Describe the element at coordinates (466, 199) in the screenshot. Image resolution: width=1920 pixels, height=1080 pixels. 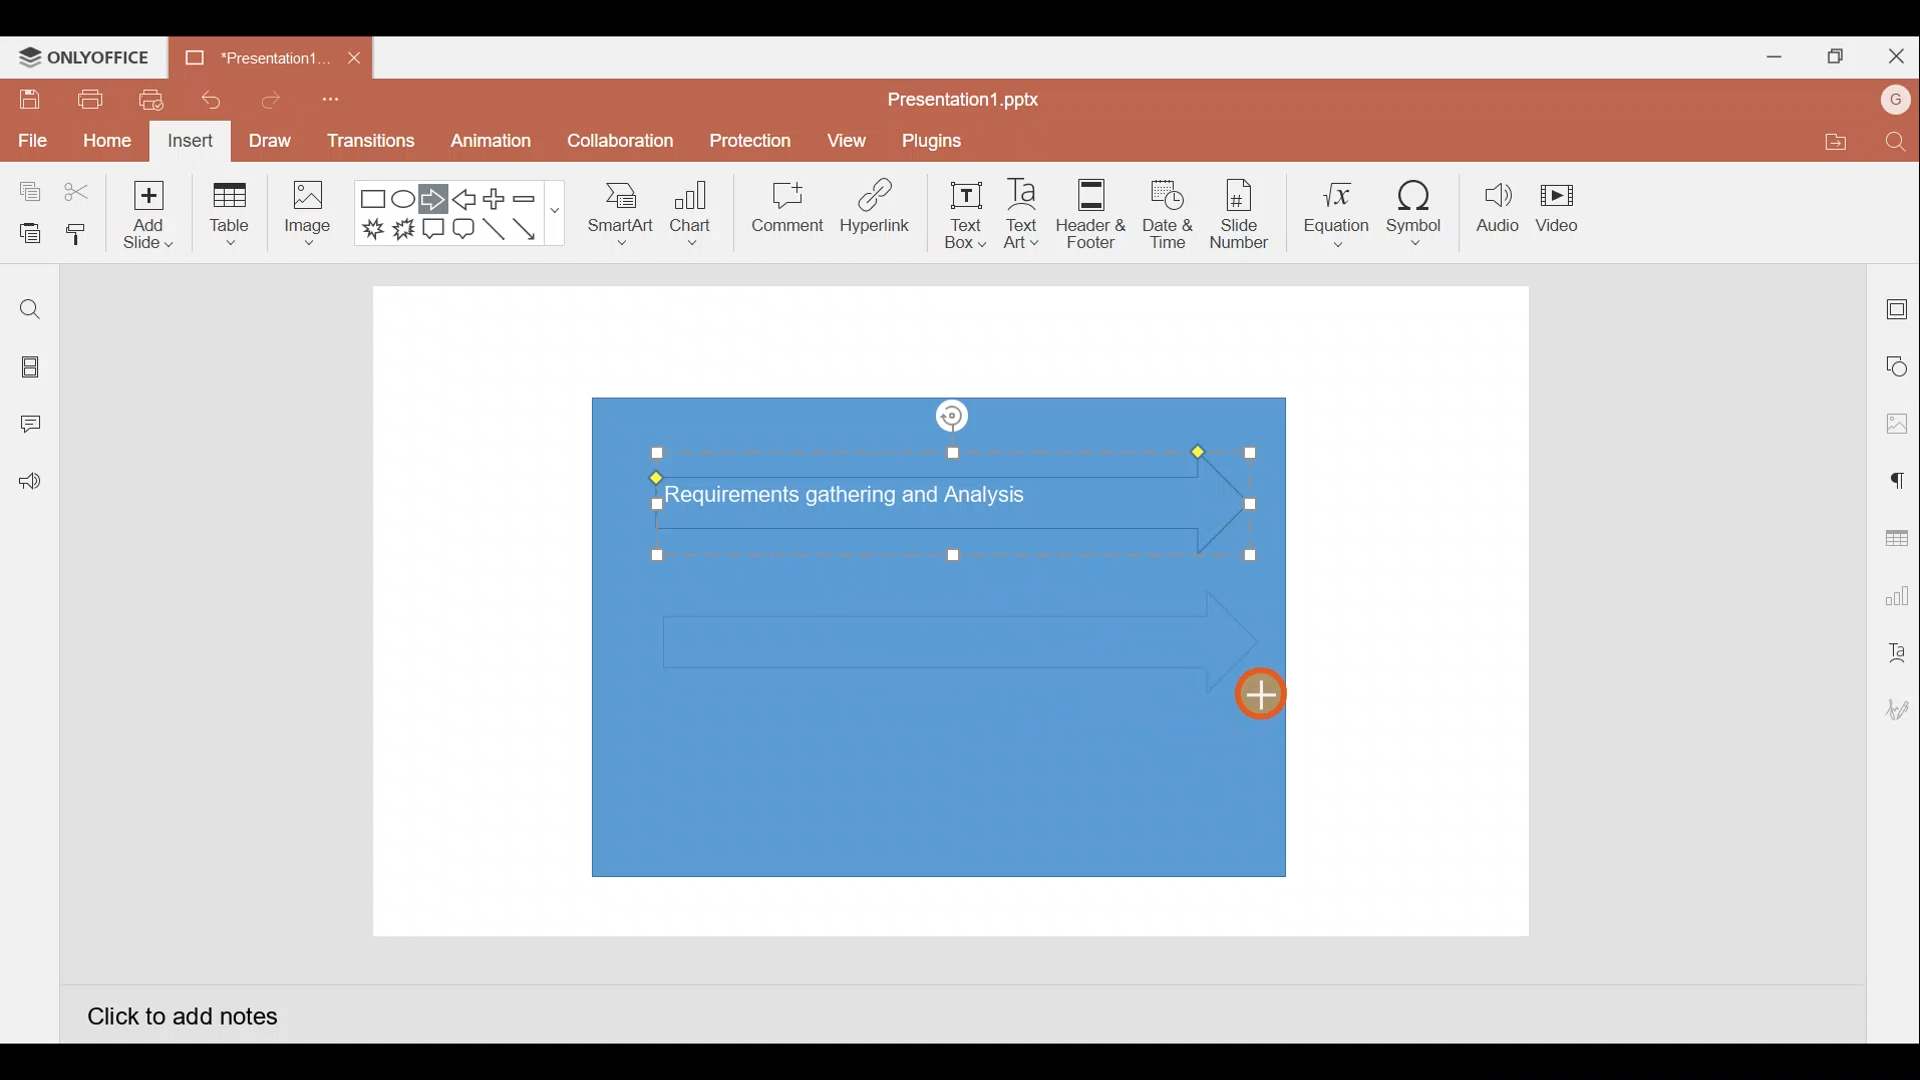
I see `Left arrow` at that location.